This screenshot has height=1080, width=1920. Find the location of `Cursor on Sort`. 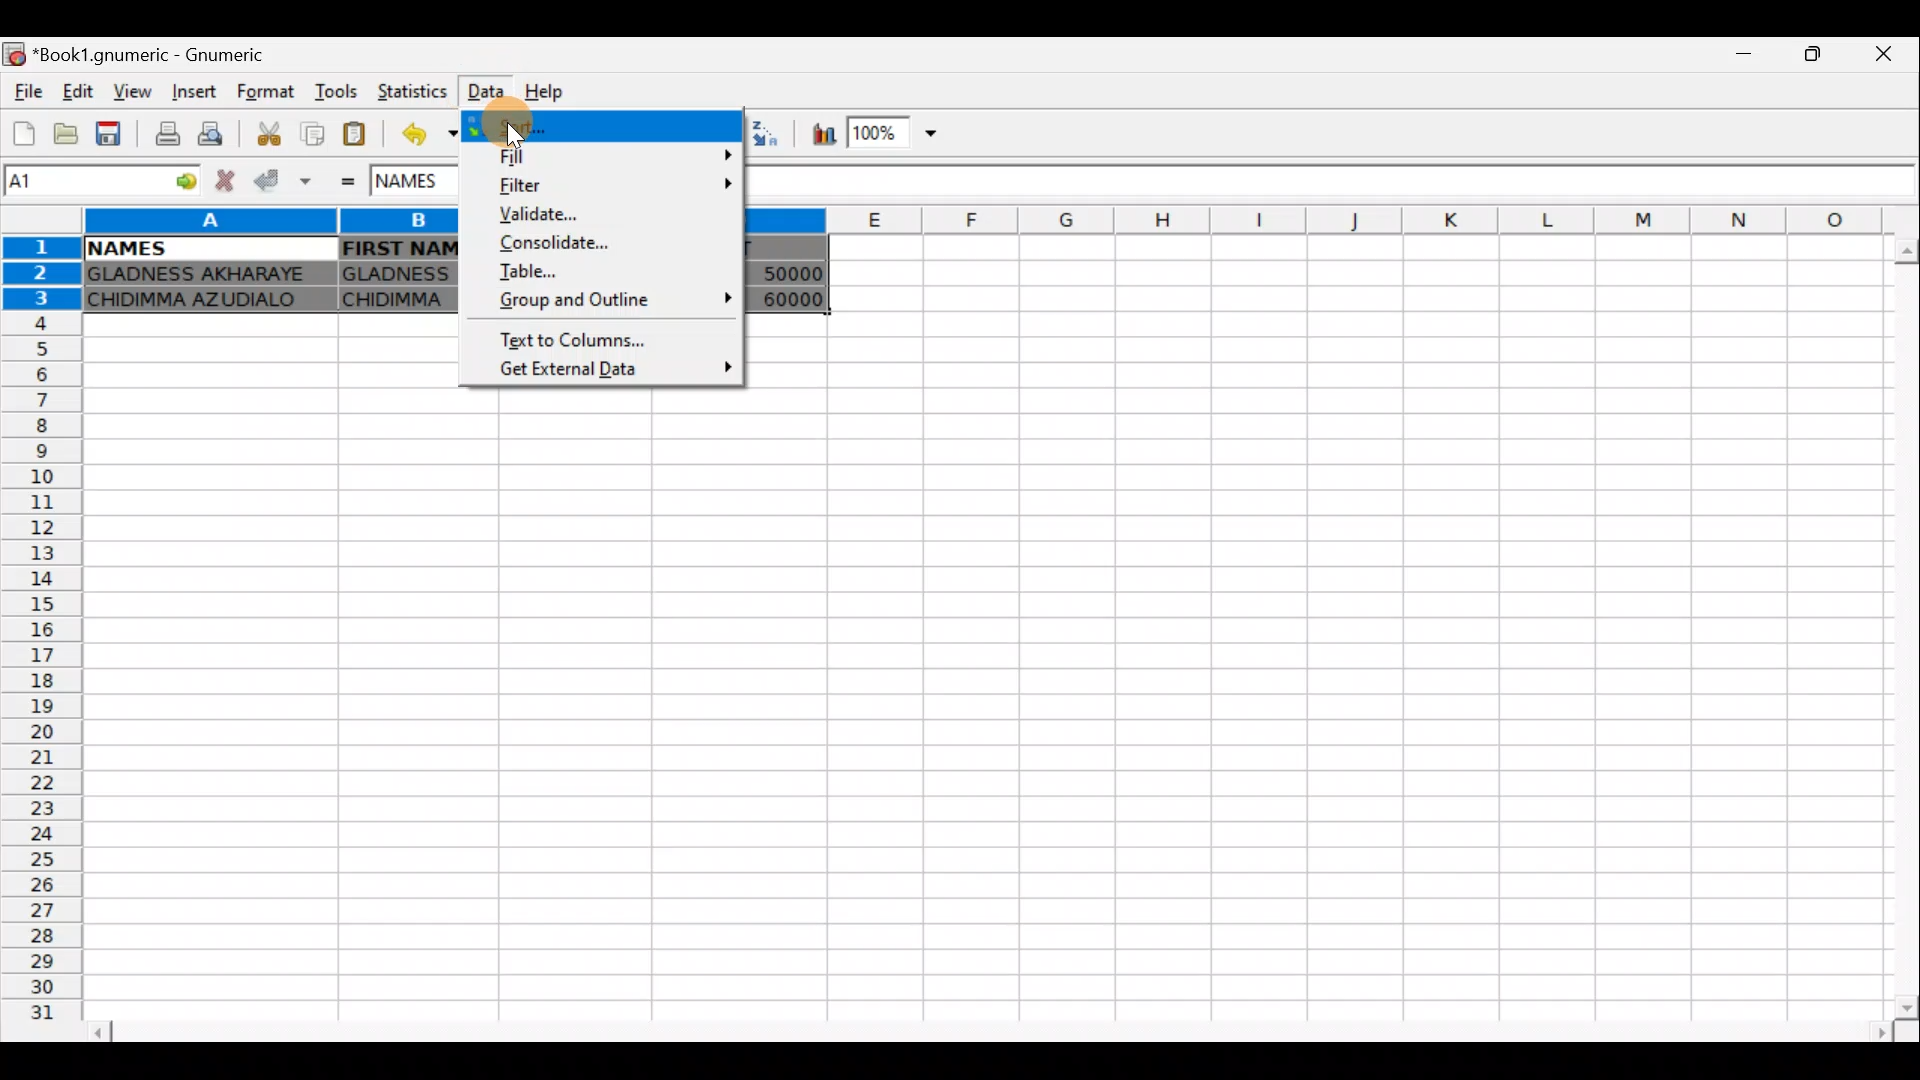

Cursor on Sort is located at coordinates (539, 123).